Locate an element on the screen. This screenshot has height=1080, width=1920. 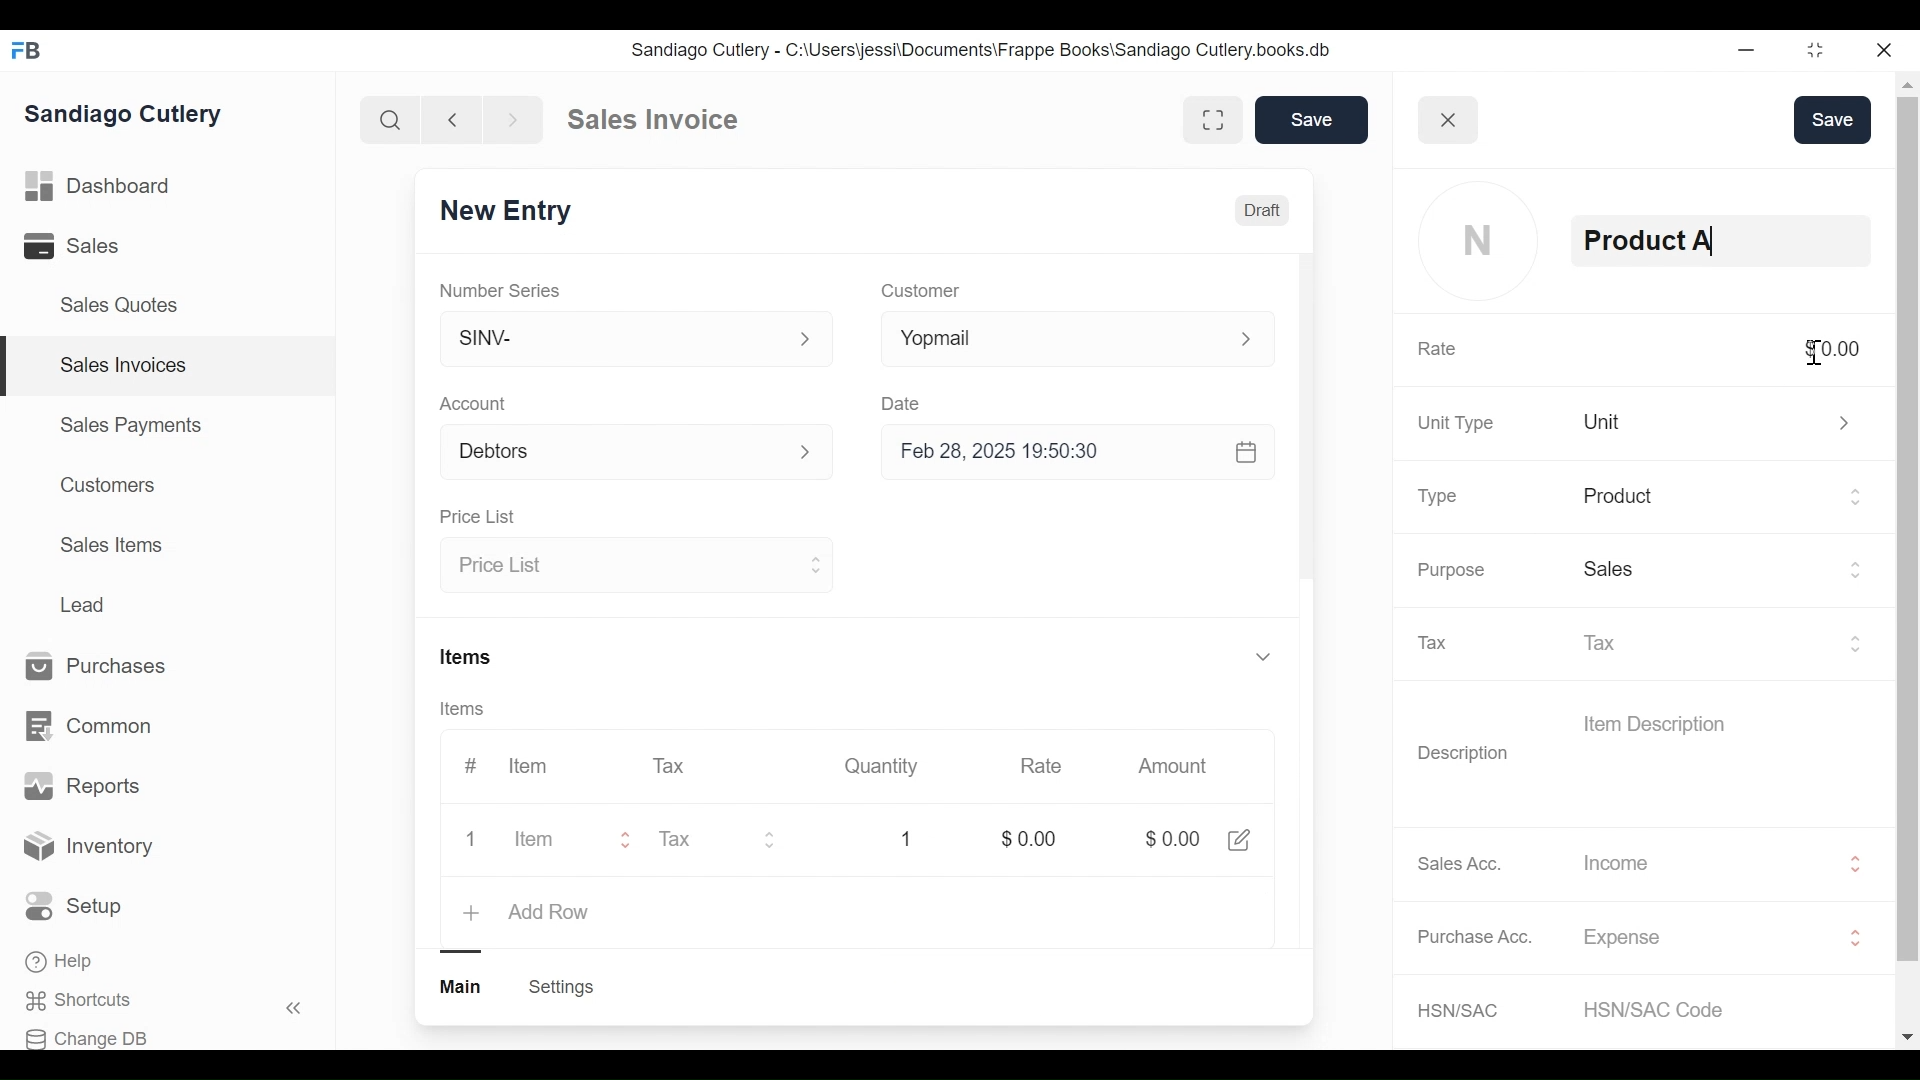
HSN/SAC is located at coordinates (1461, 1011).